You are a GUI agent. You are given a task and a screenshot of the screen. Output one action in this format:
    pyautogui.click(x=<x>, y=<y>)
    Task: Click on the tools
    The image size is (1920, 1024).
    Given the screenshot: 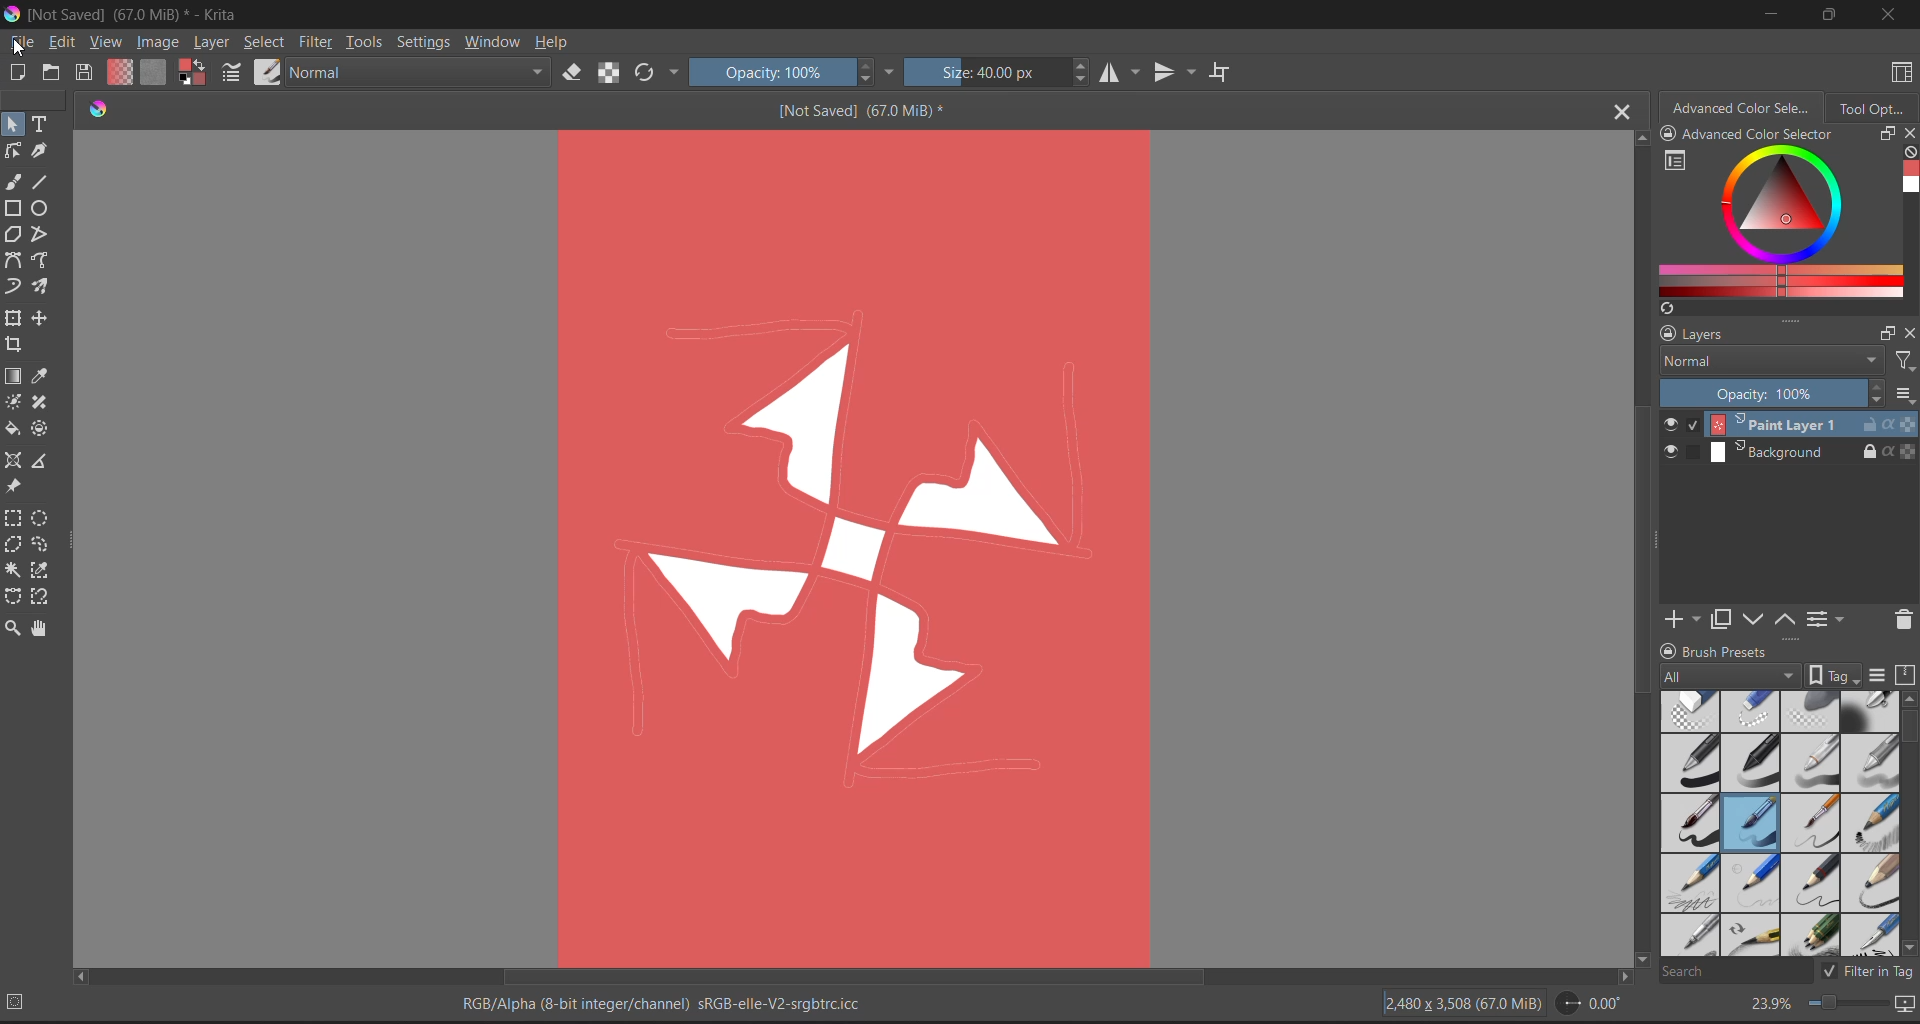 What is the action you would take?
    pyautogui.click(x=42, y=378)
    